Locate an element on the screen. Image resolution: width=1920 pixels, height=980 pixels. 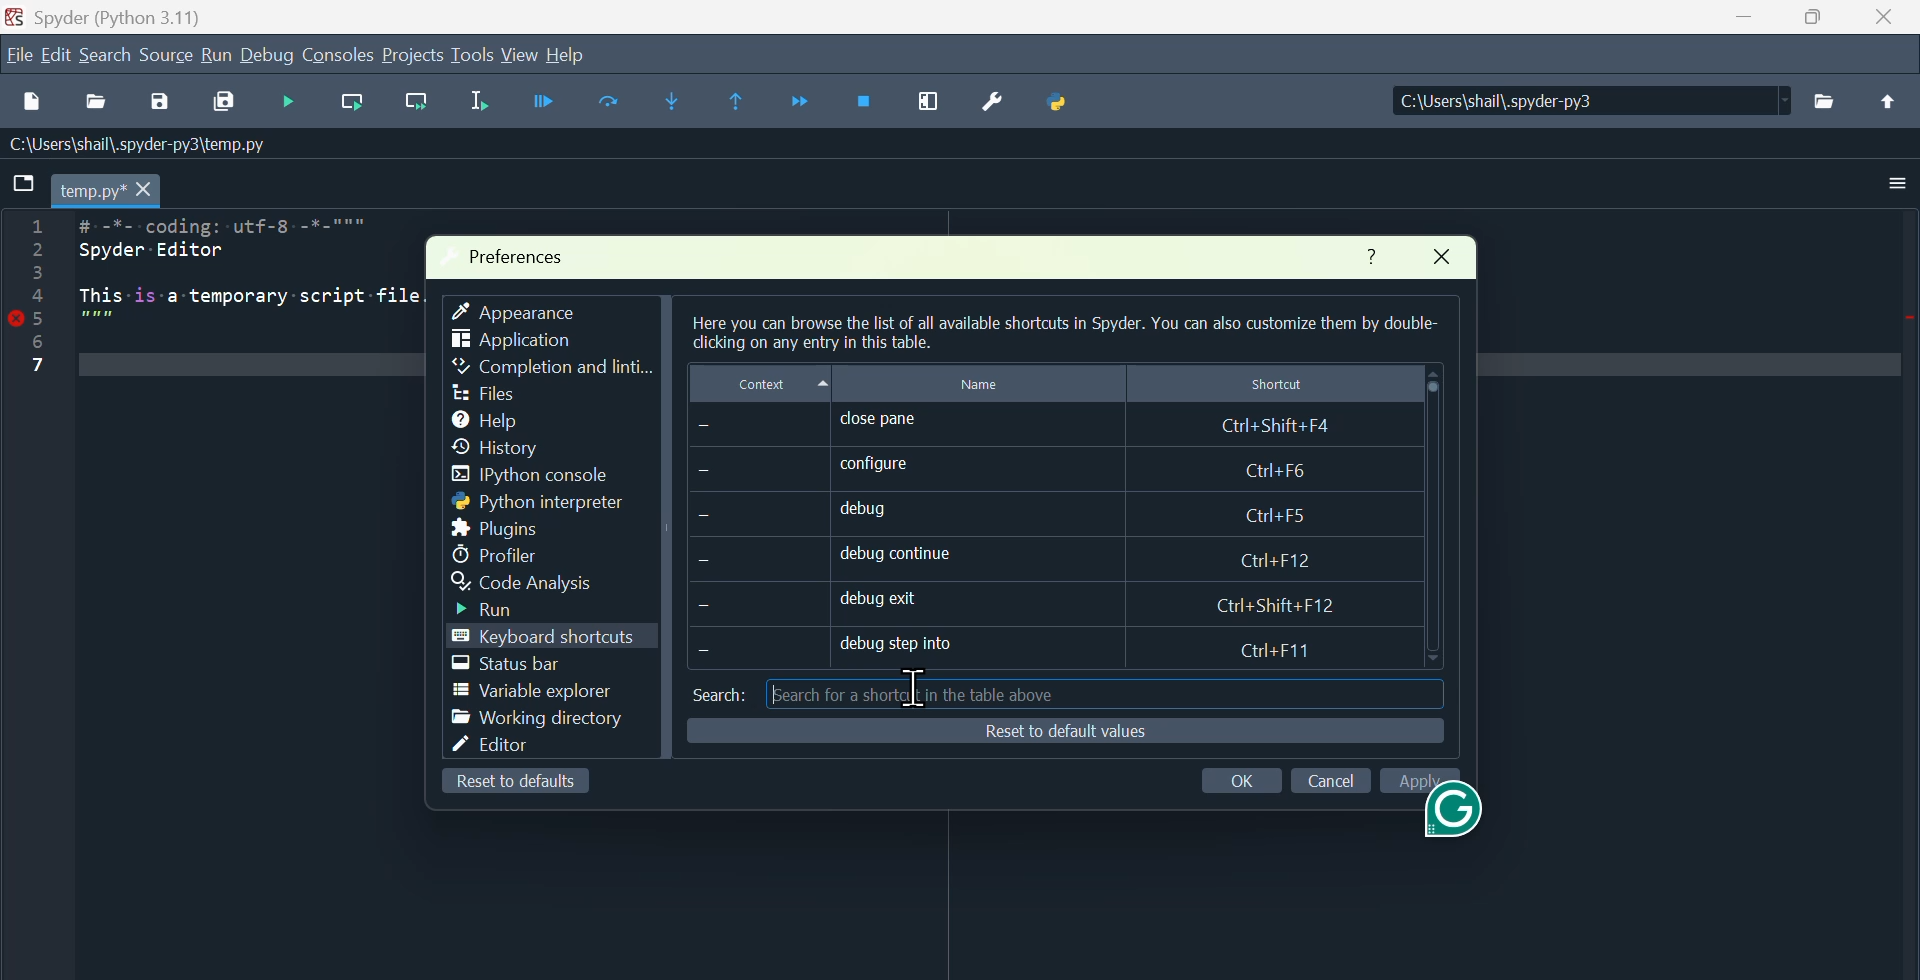
debug is located at coordinates (1012, 509).